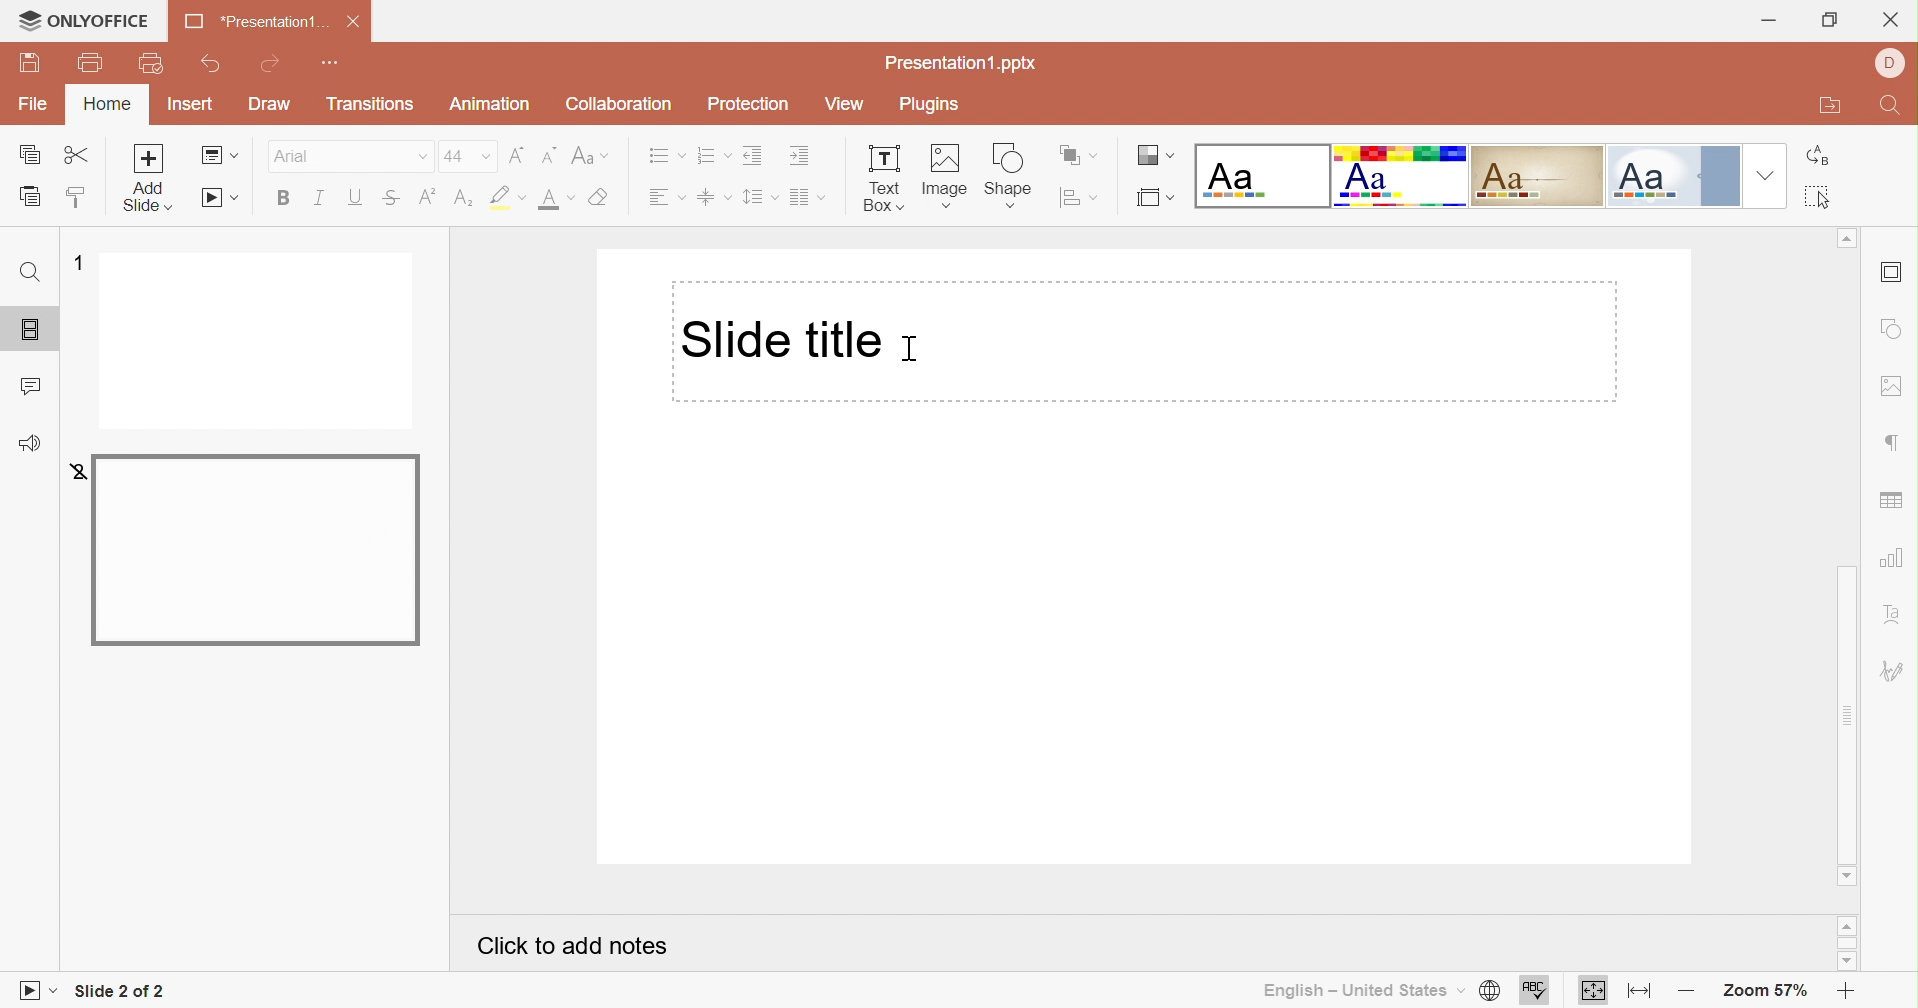 The image size is (1918, 1008). Describe the element at coordinates (254, 548) in the screenshot. I see `Hidden slide preview` at that location.